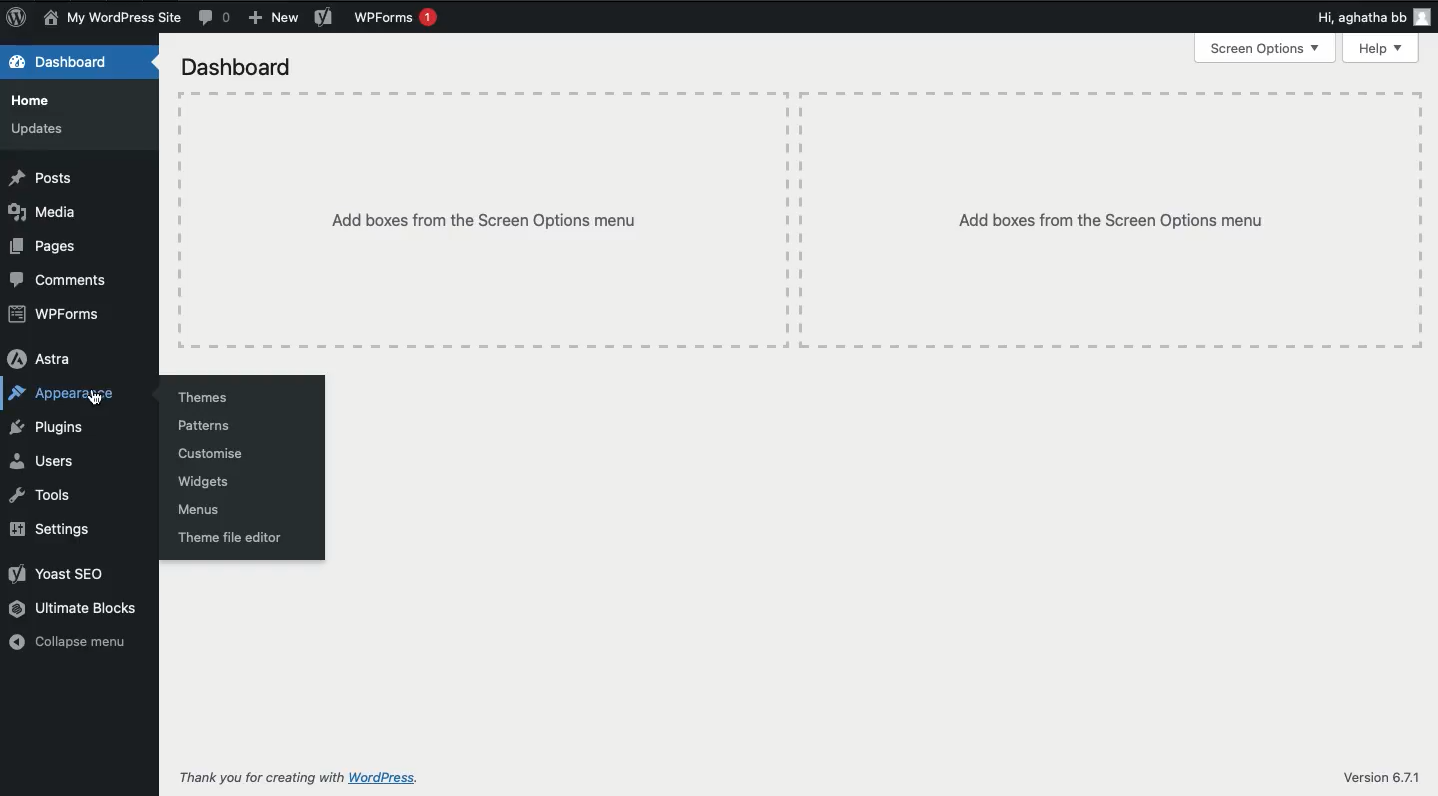  Describe the element at coordinates (1265, 51) in the screenshot. I see `Screen options` at that location.